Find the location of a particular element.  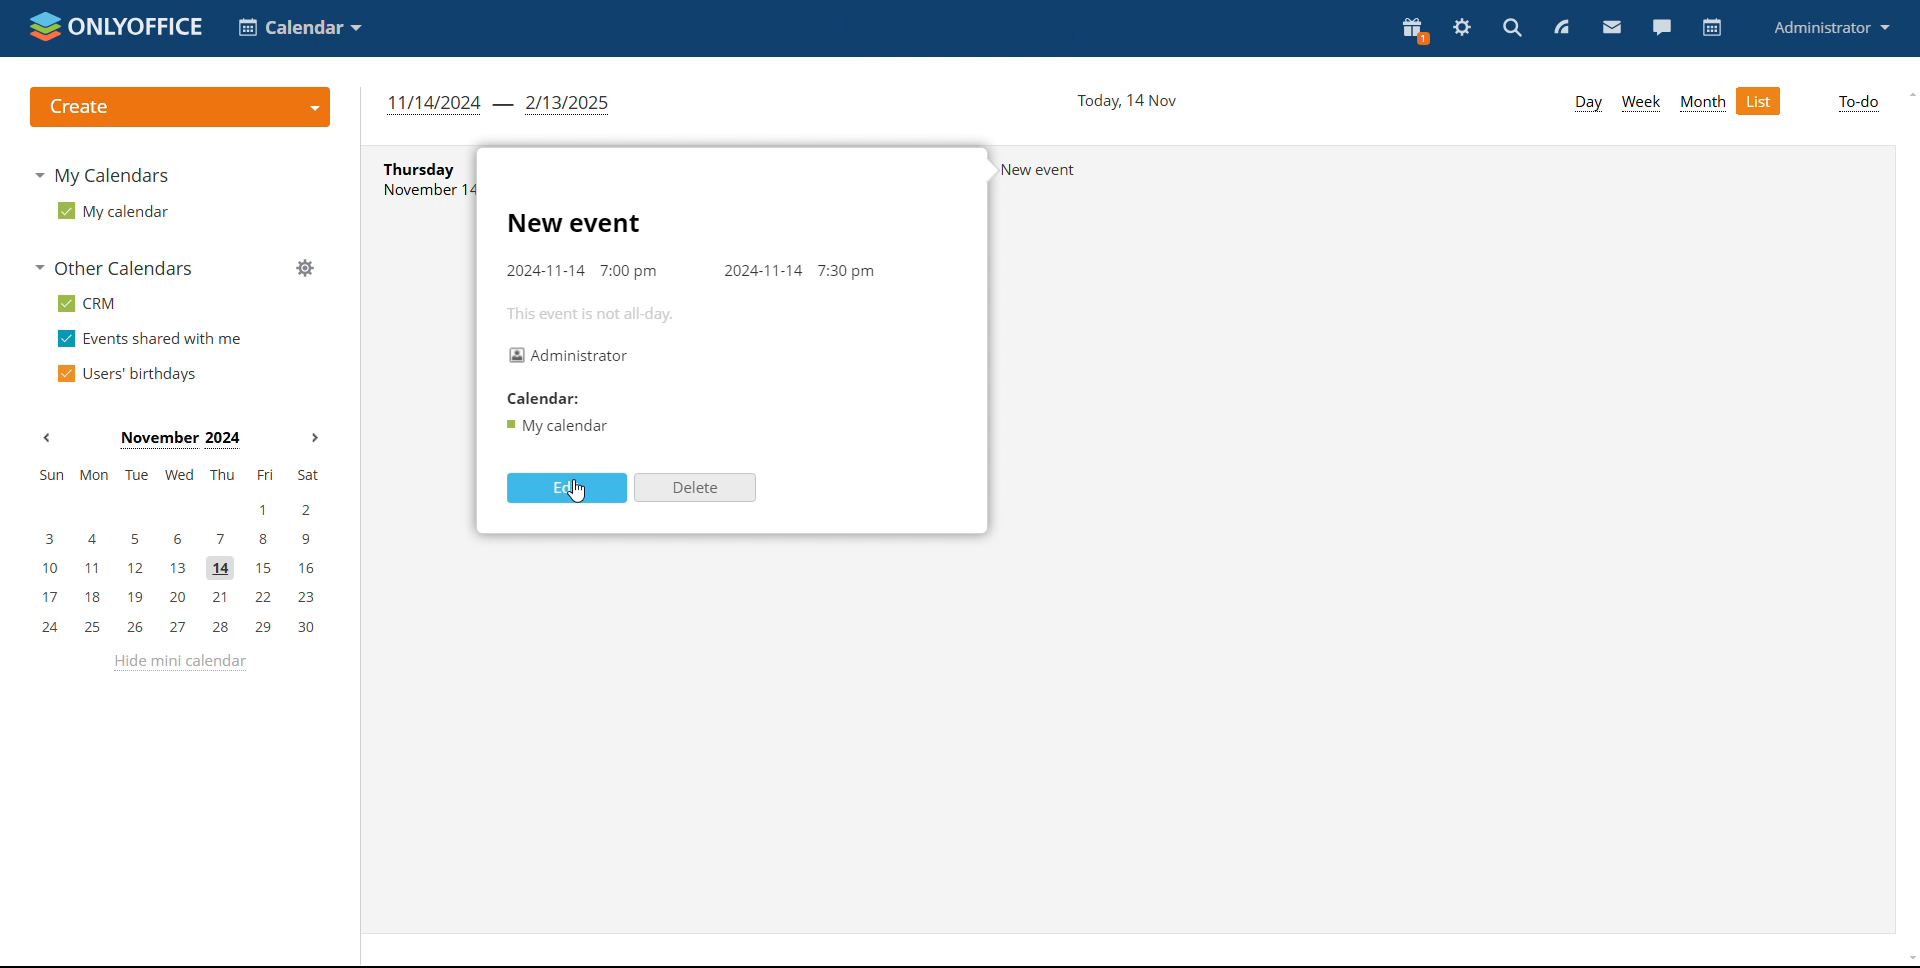

edit is located at coordinates (566, 489).